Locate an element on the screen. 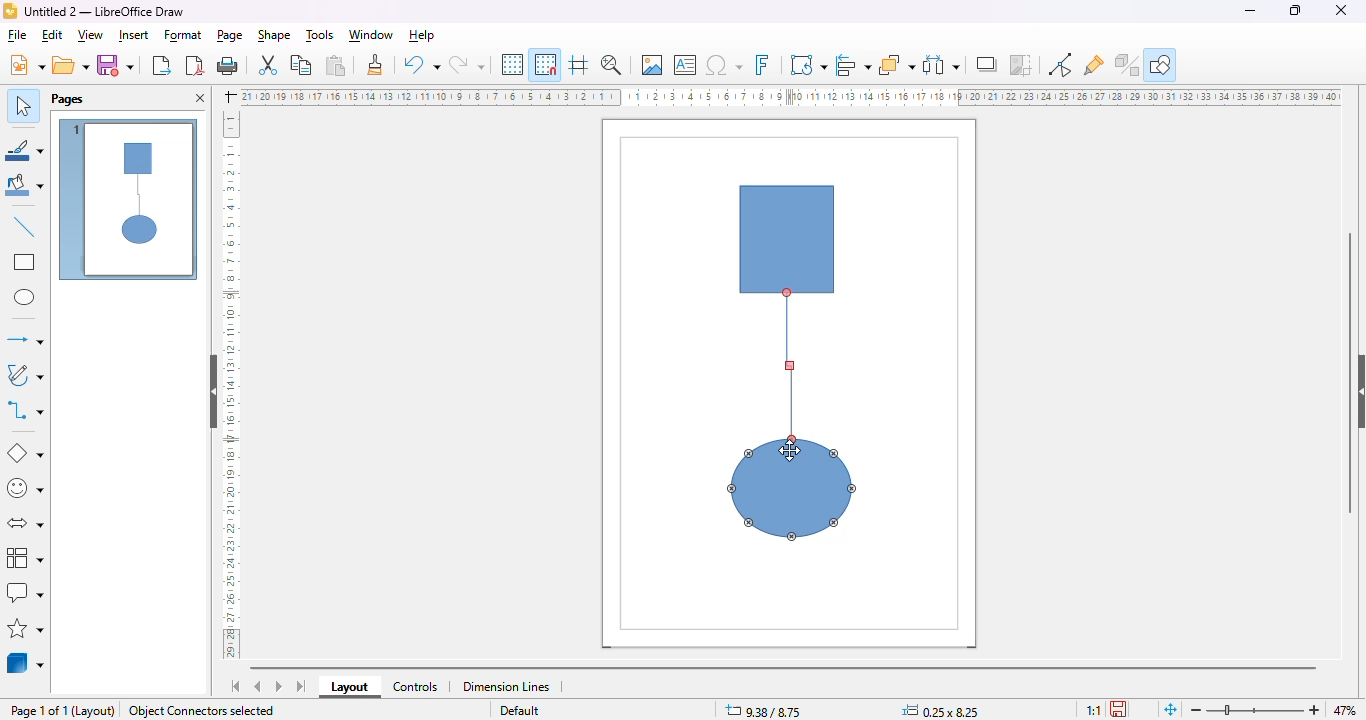 Image resolution: width=1366 pixels, height=720 pixels. callout shapes is located at coordinates (26, 592).